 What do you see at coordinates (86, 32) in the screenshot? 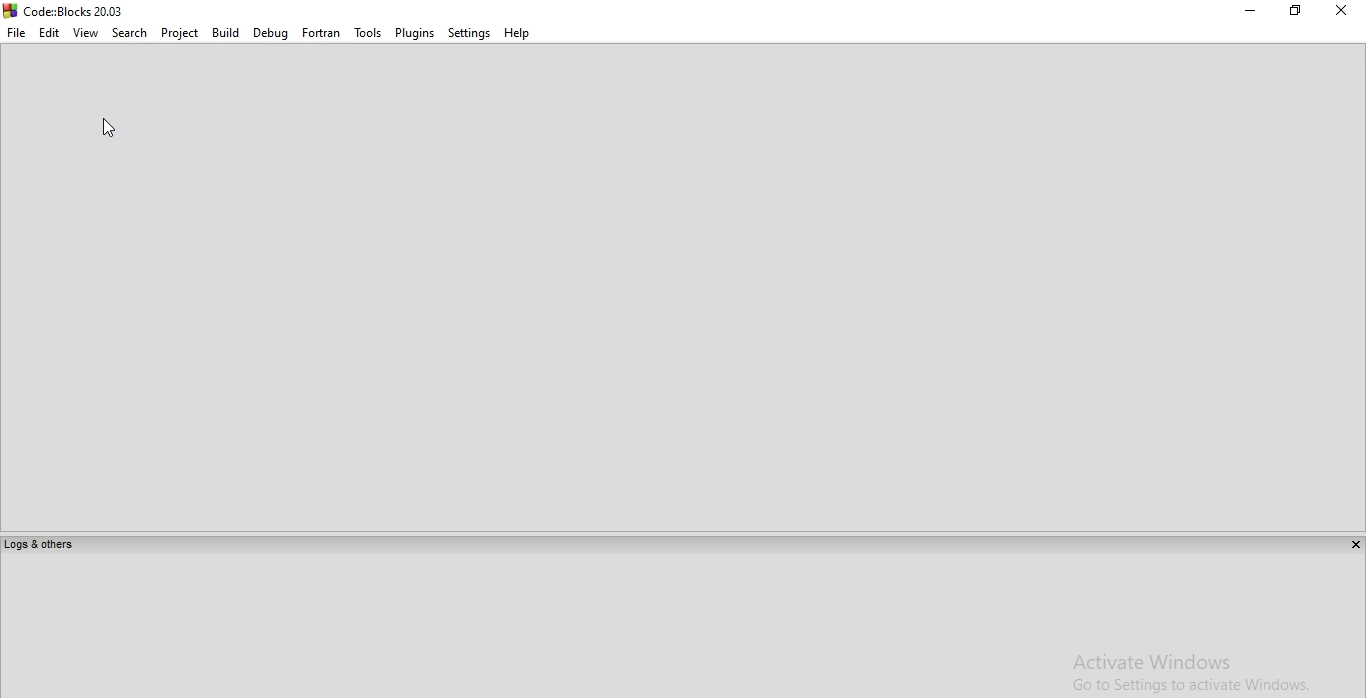
I see `View ` at bounding box center [86, 32].